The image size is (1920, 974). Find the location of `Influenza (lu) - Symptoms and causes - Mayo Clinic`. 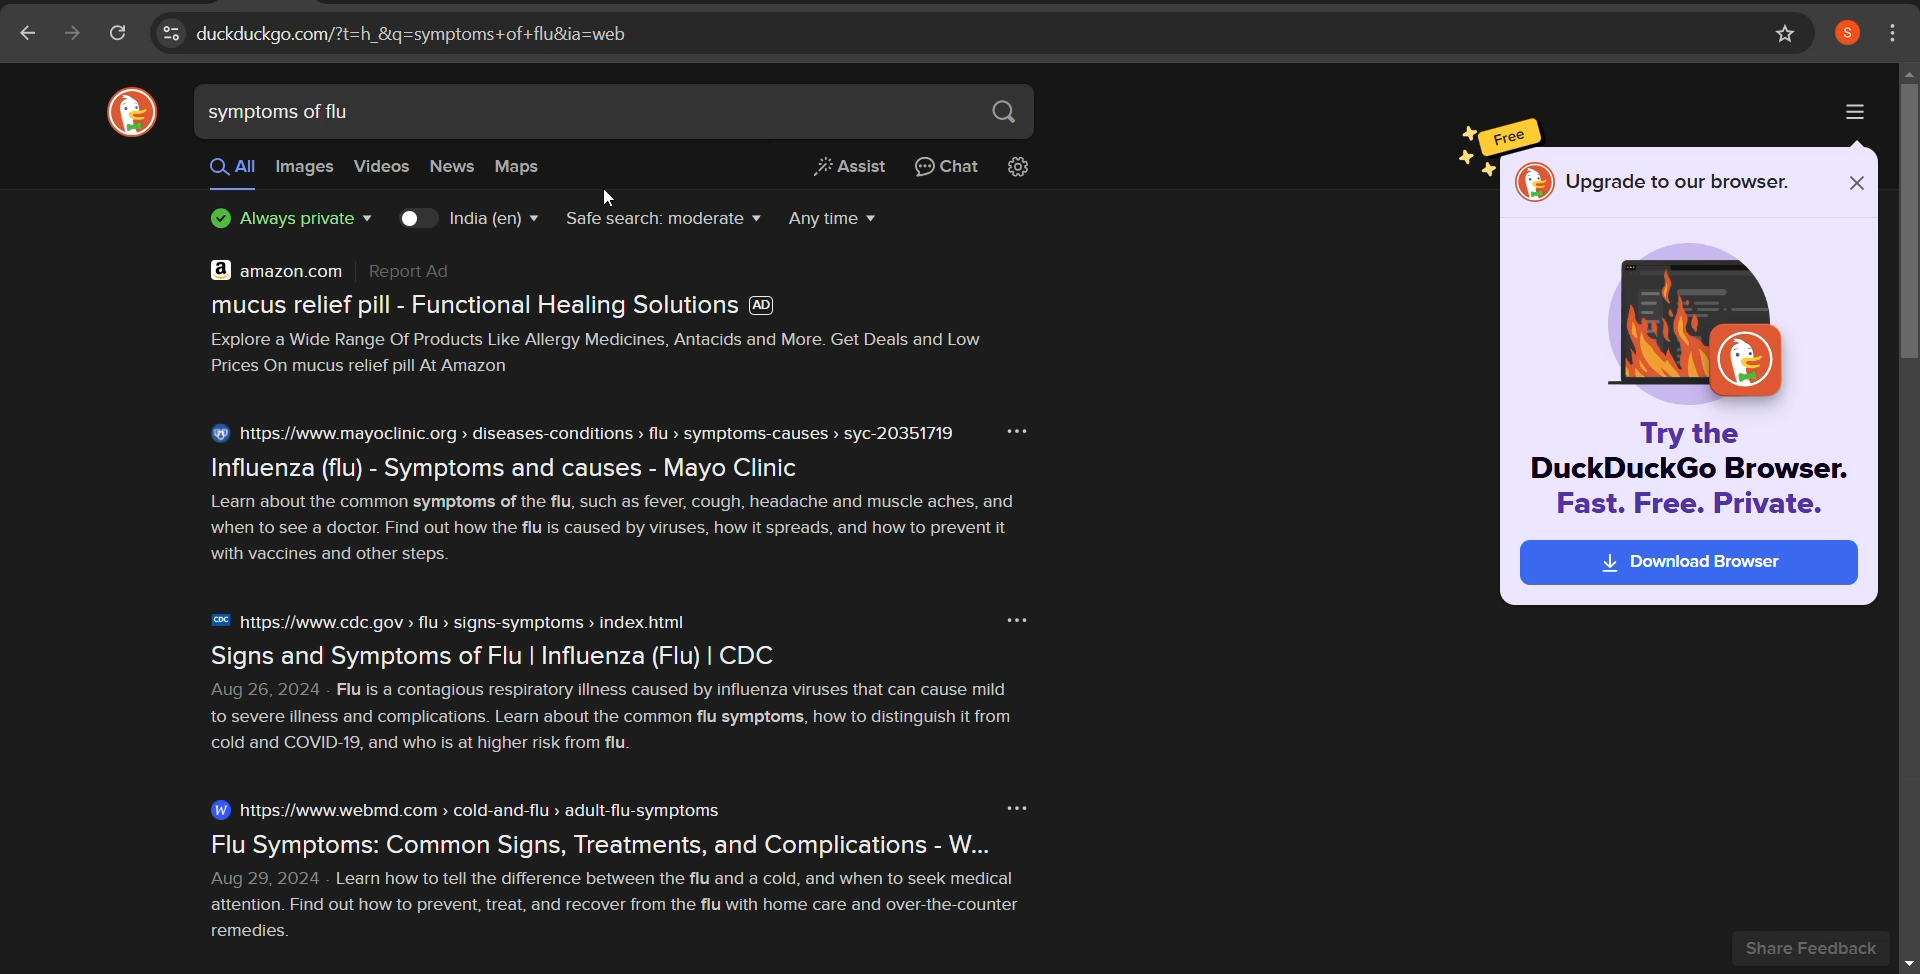

Influenza (lu) - Symptoms and causes - Mayo Clinic is located at coordinates (509, 467).